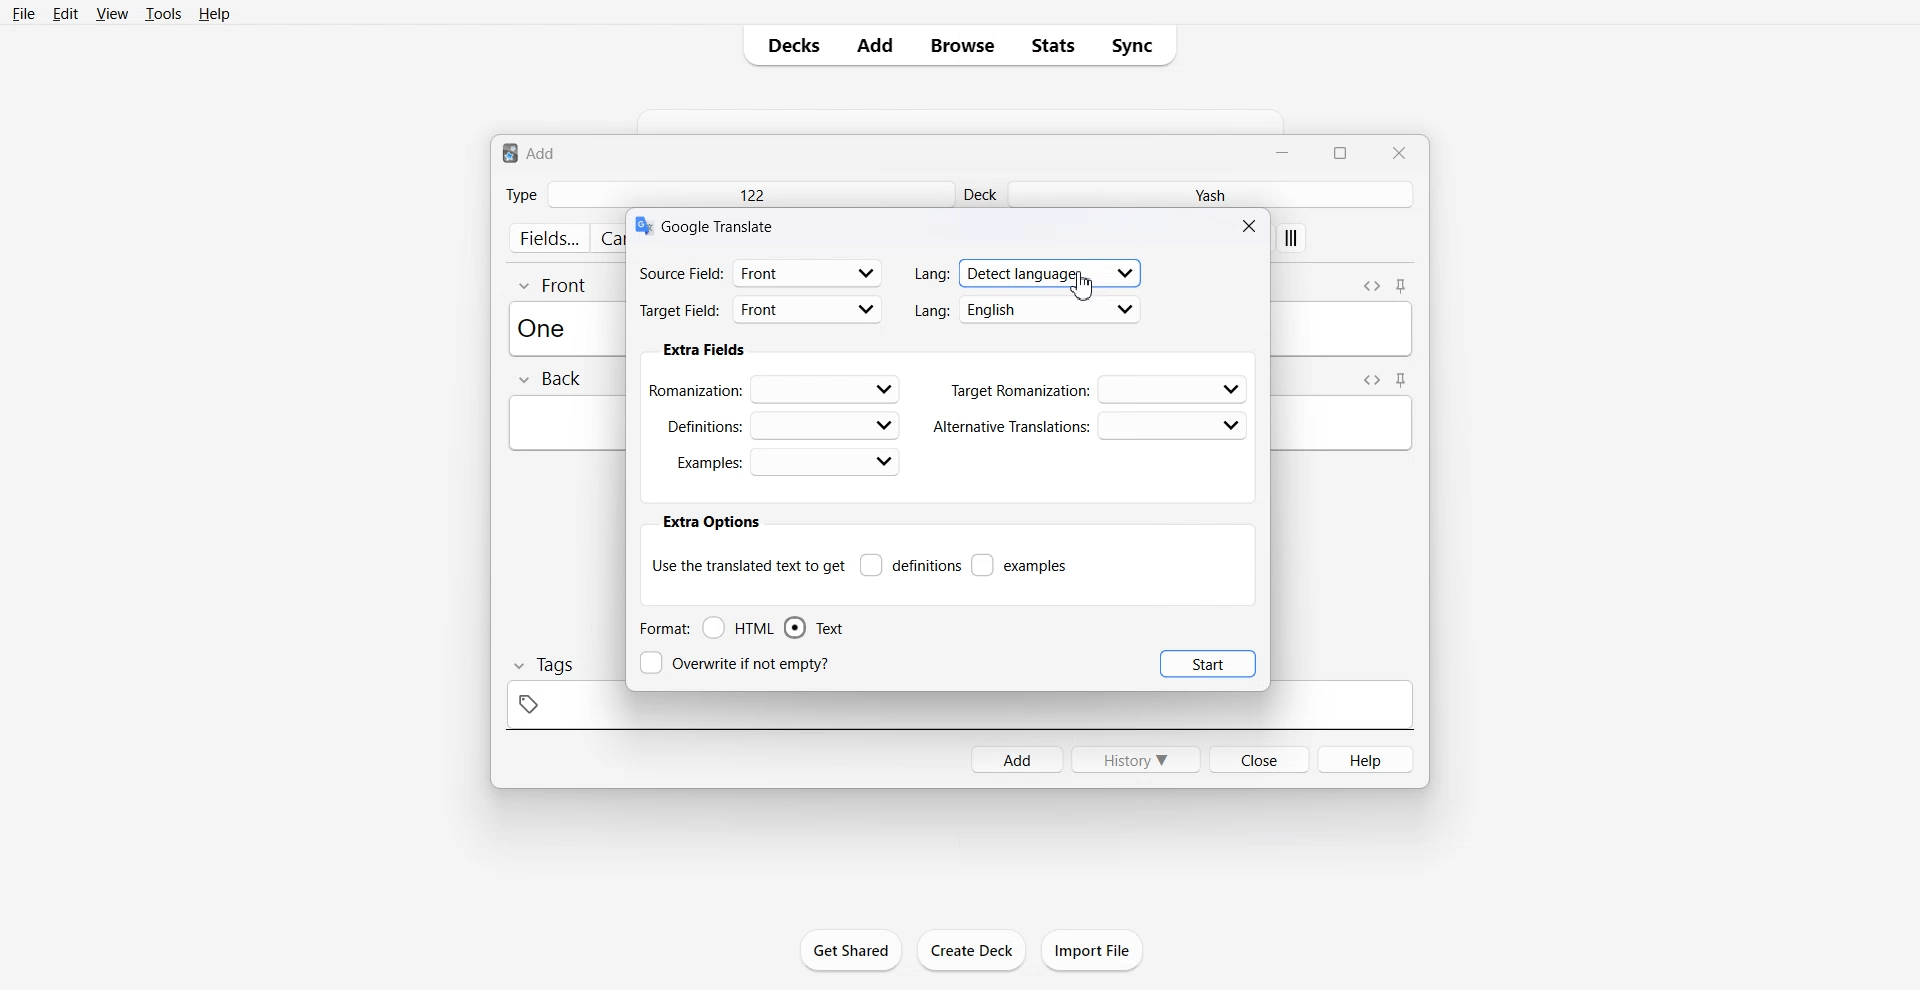 This screenshot has width=1920, height=990. I want to click on Definitions, so click(910, 565).